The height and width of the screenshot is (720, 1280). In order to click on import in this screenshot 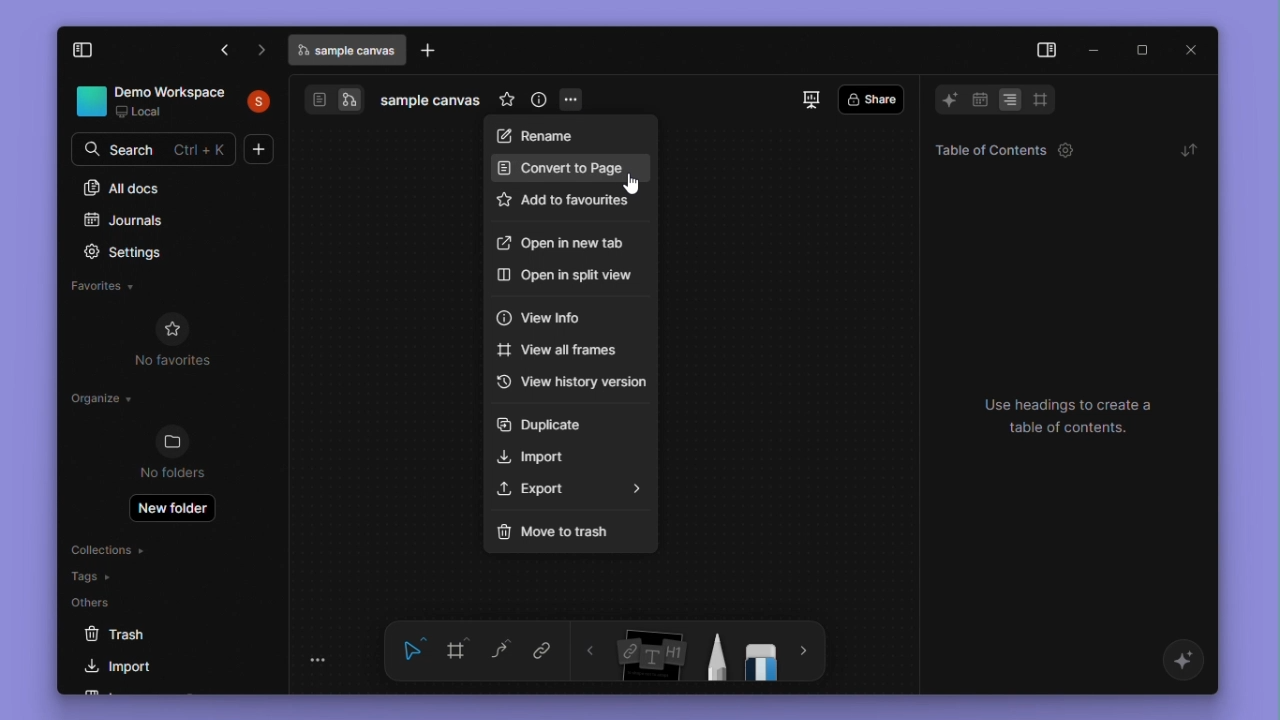, I will do `click(127, 669)`.